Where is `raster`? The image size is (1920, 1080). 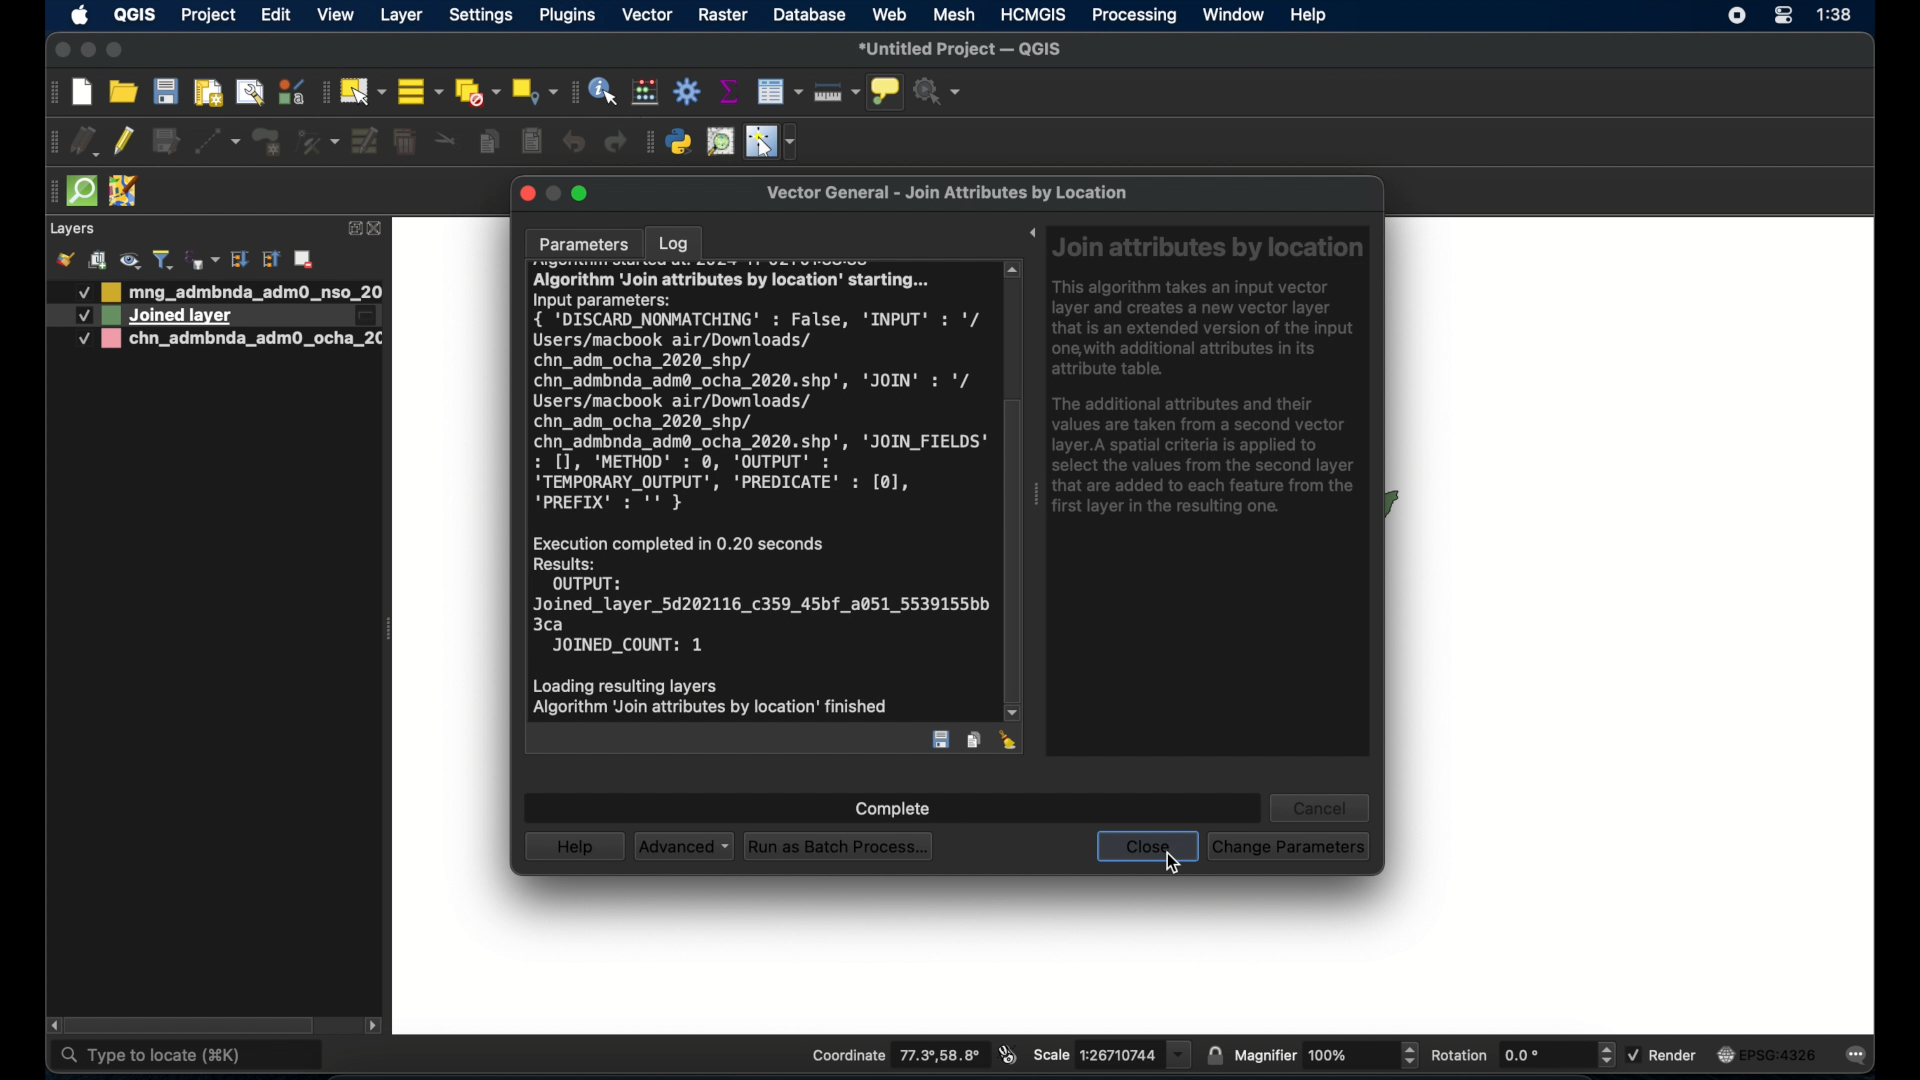
raster is located at coordinates (725, 16).